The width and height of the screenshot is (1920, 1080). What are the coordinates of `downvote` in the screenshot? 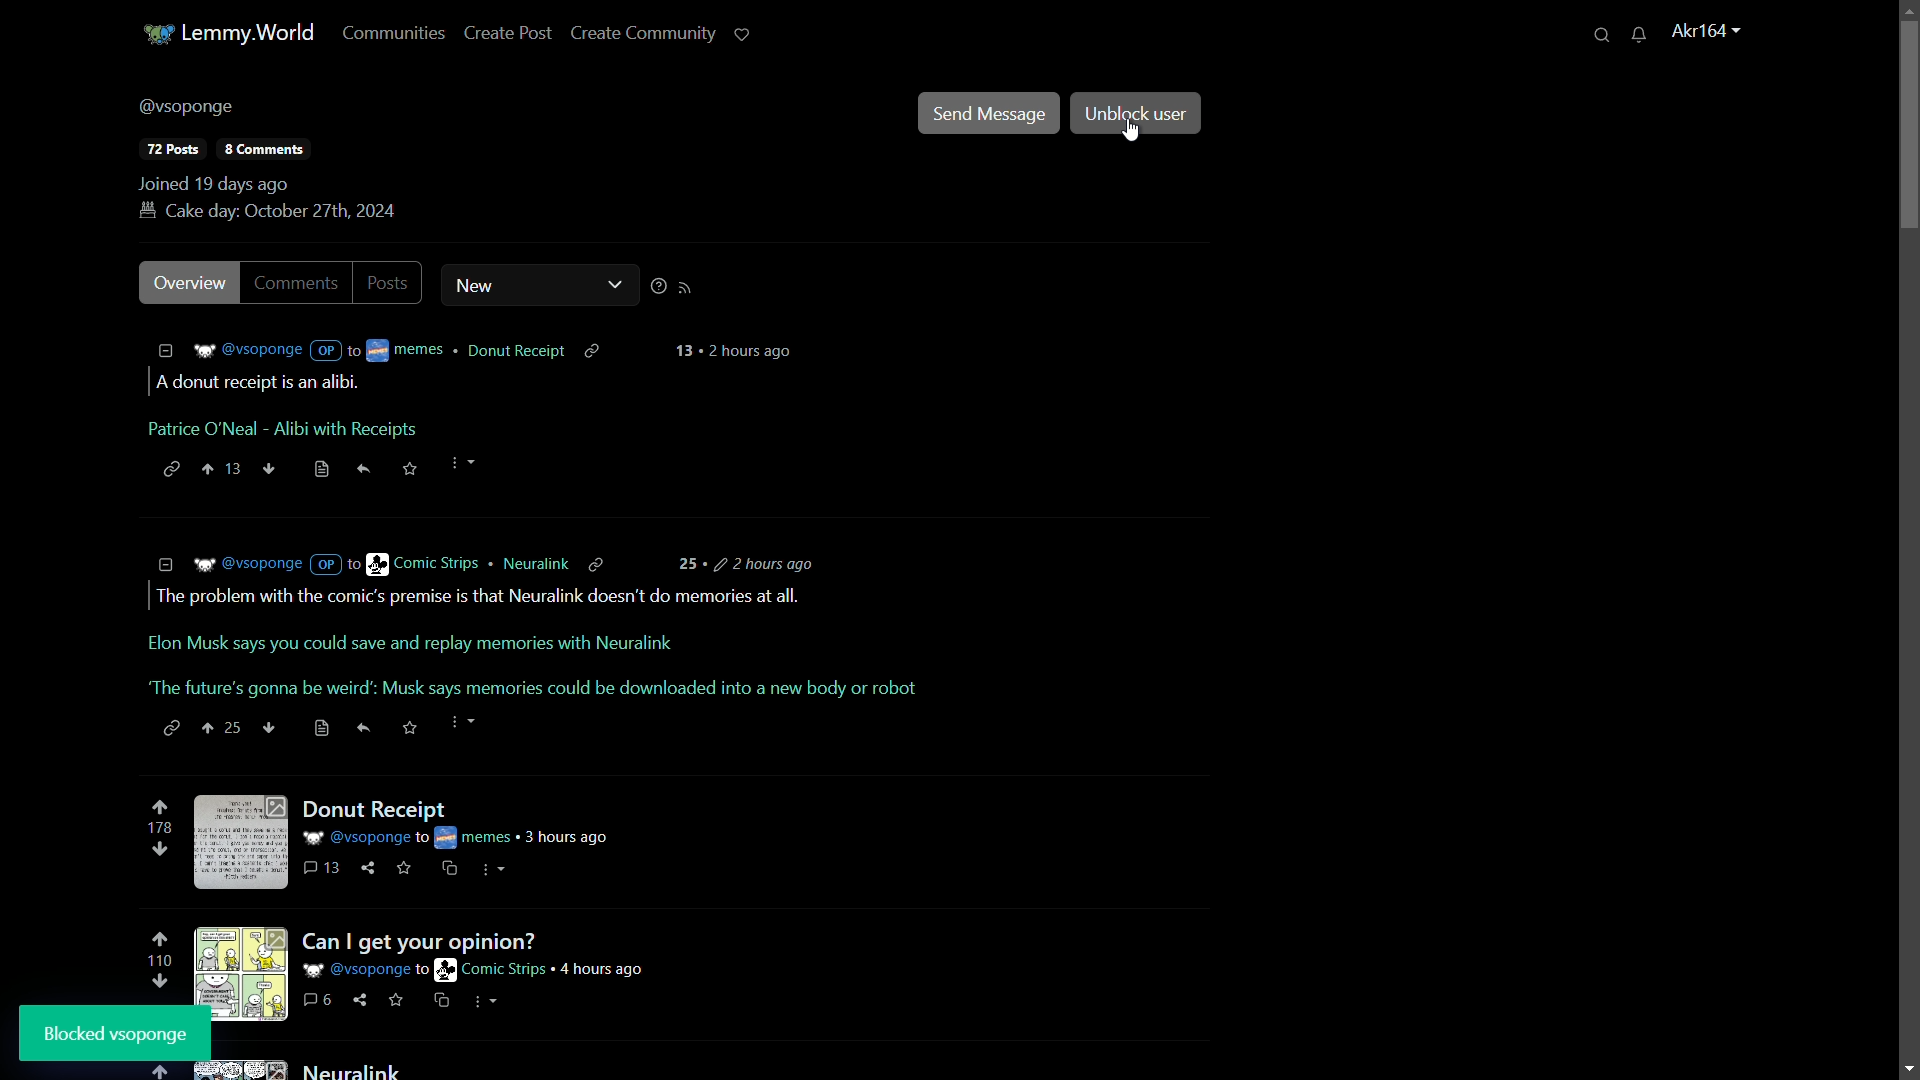 It's located at (161, 849).